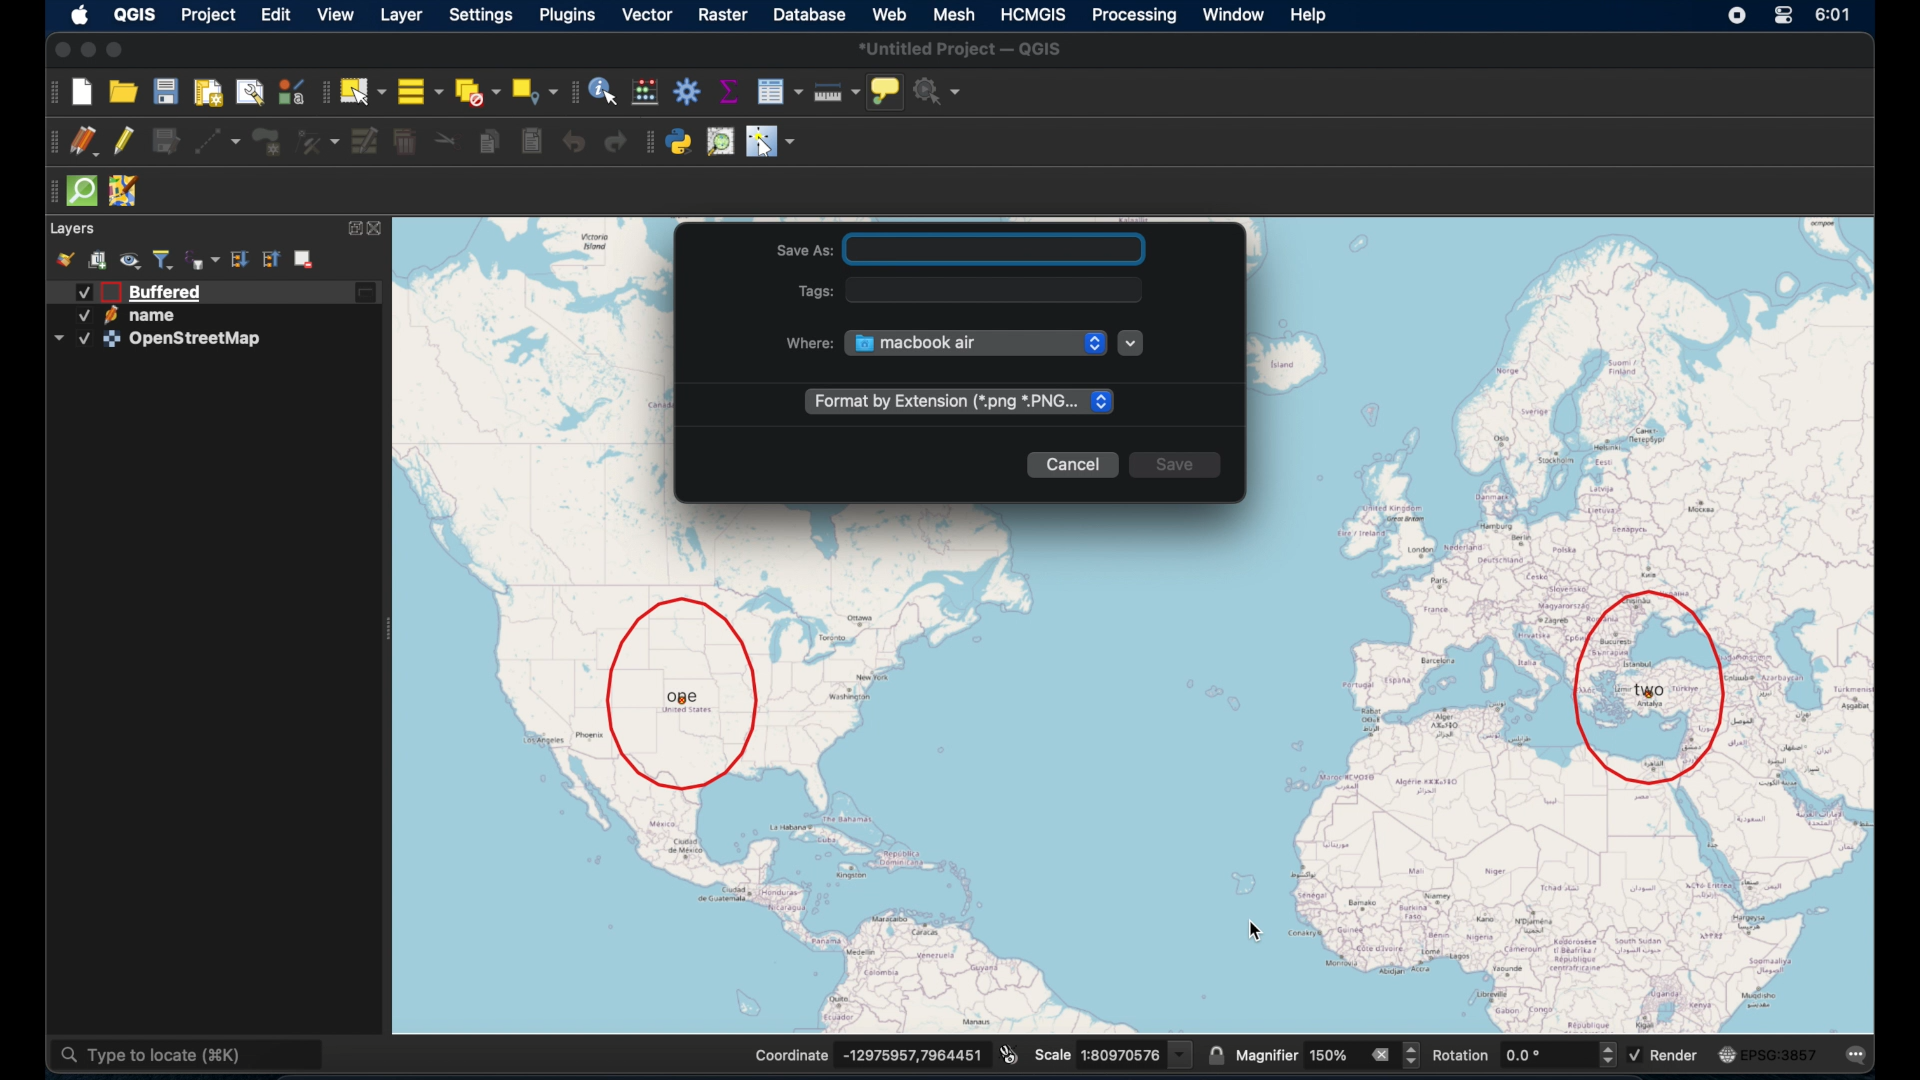 Image resolution: width=1920 pixels, height=1080 pixels. Describe the element at coordinates (1606, 1057) in the screenshot. I see `Increase and decrease rotation value` at that location.